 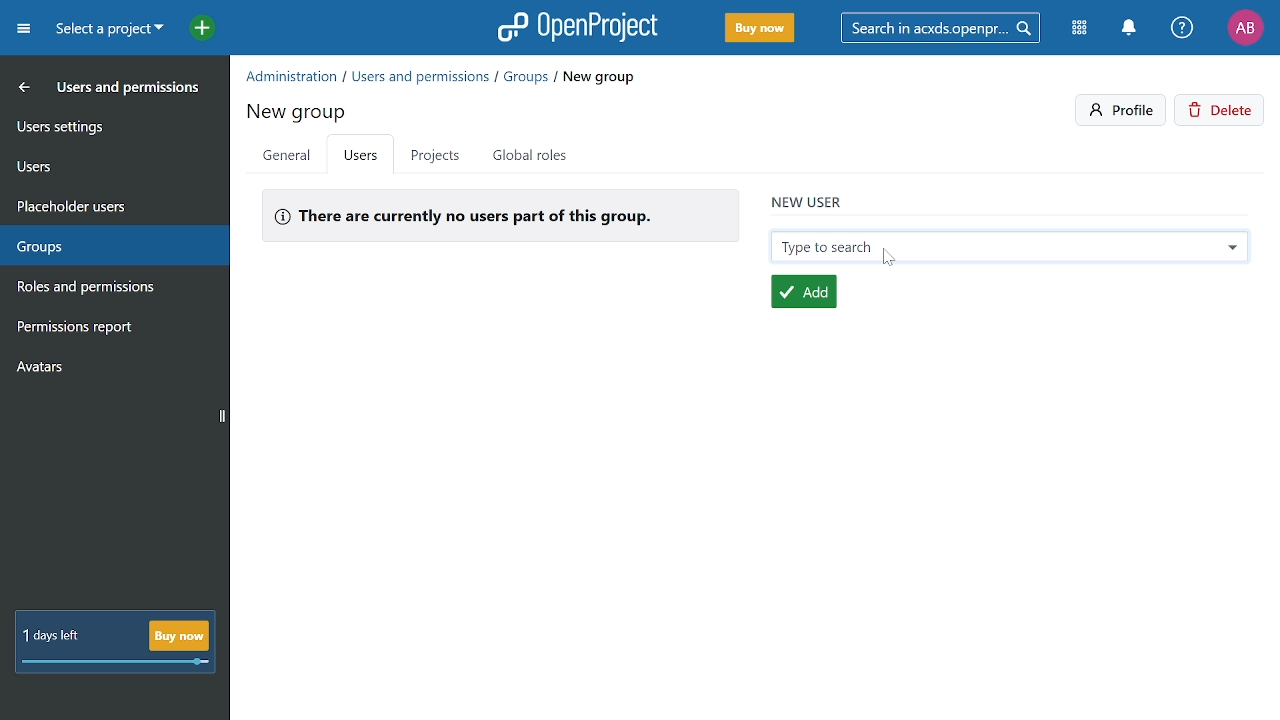 I want to click on Search new user, so click(x=1008, y=244).